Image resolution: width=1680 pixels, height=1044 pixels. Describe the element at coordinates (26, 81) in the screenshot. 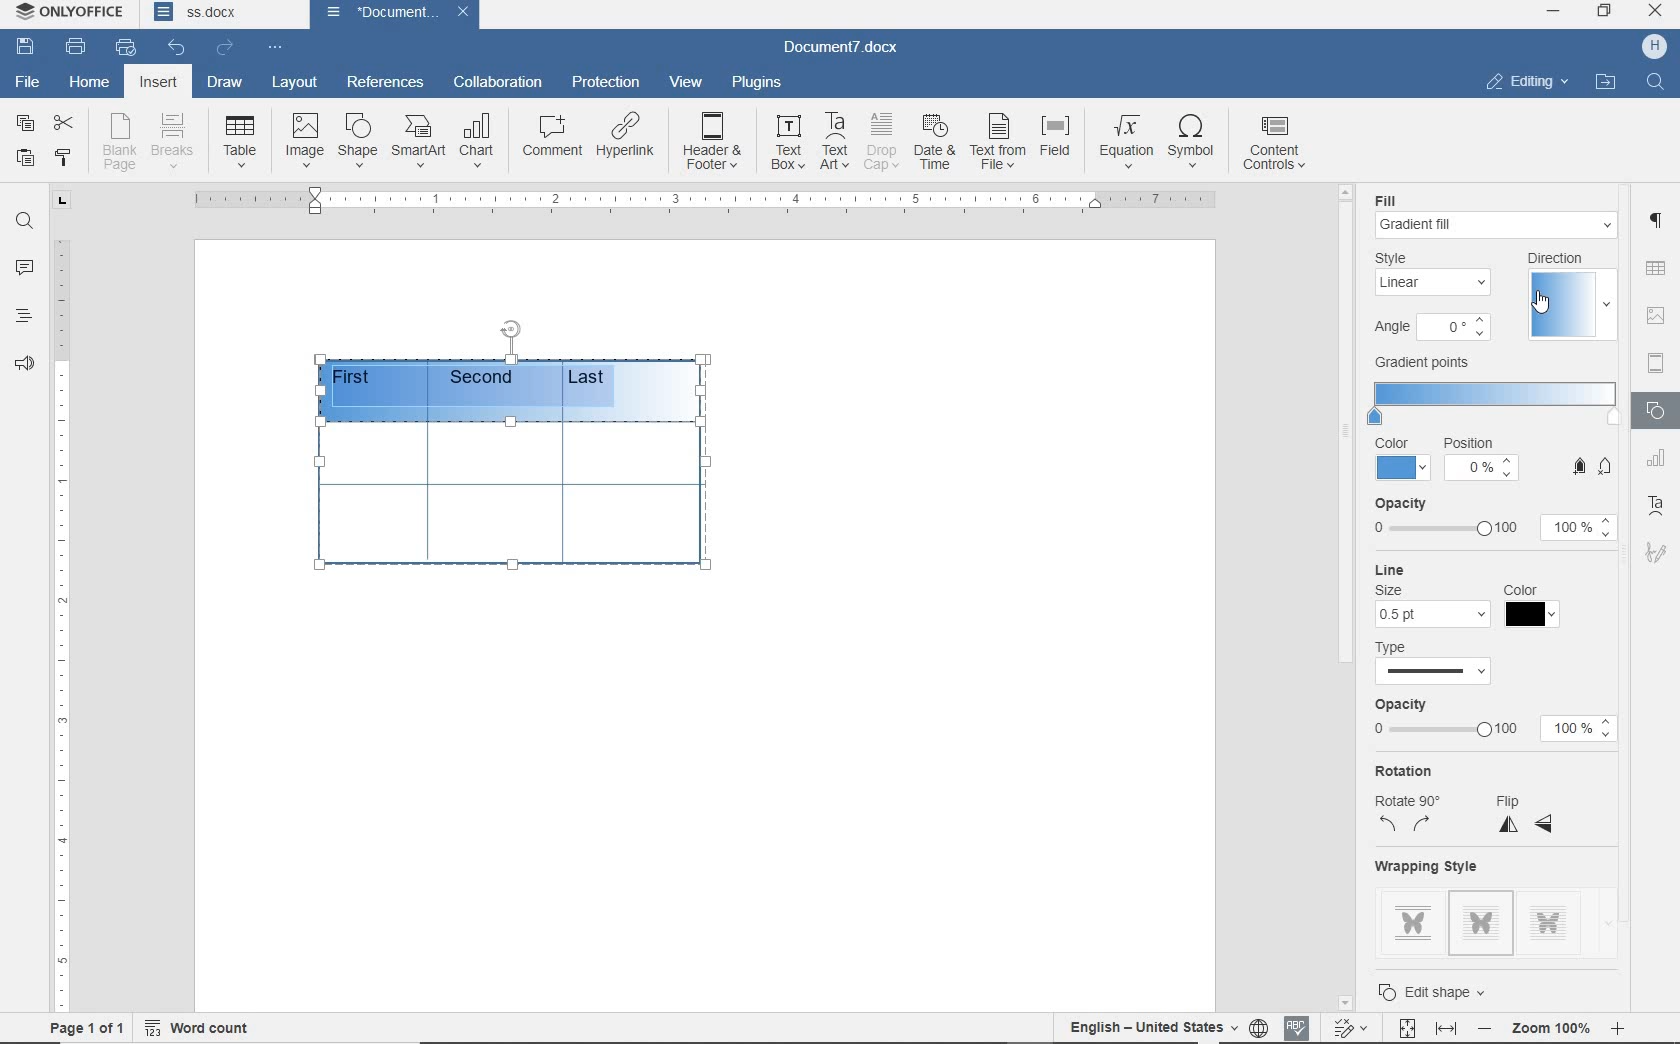

I see `file` at that location.